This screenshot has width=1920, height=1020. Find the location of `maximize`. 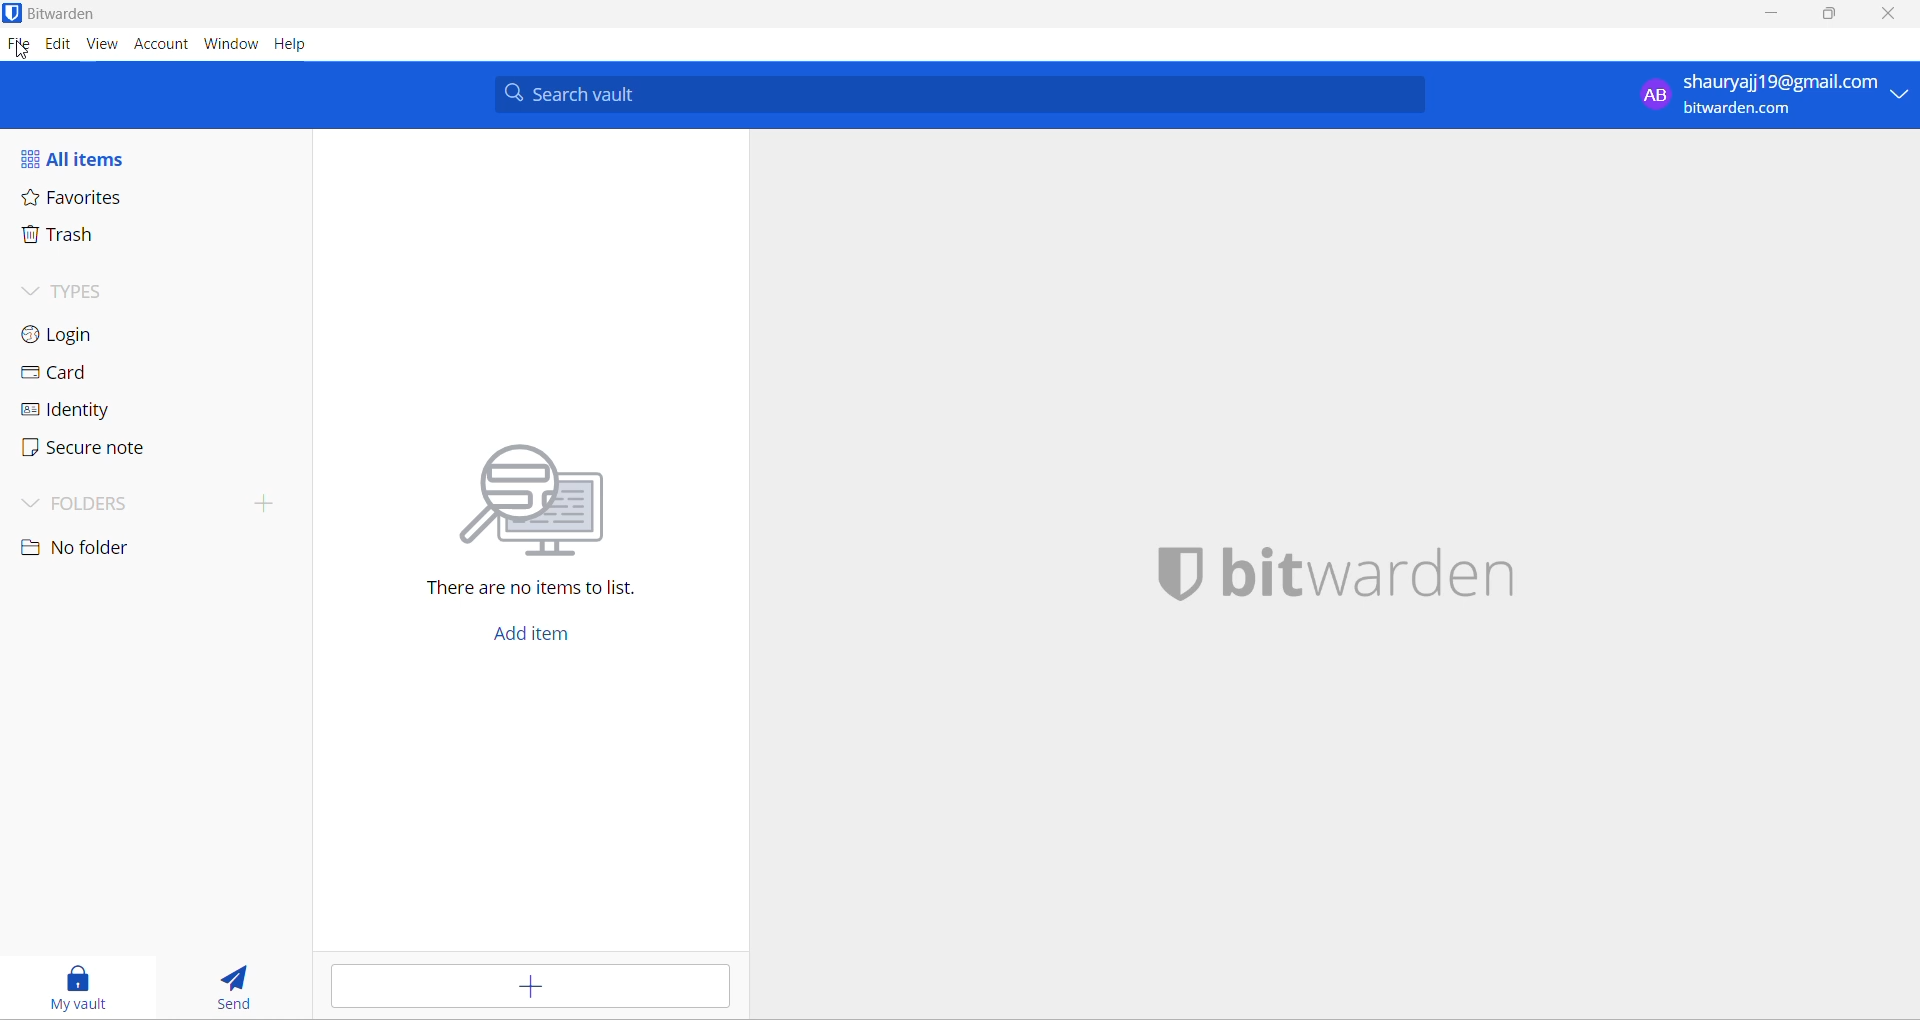

maximize is located at coordinates (1828, 17).